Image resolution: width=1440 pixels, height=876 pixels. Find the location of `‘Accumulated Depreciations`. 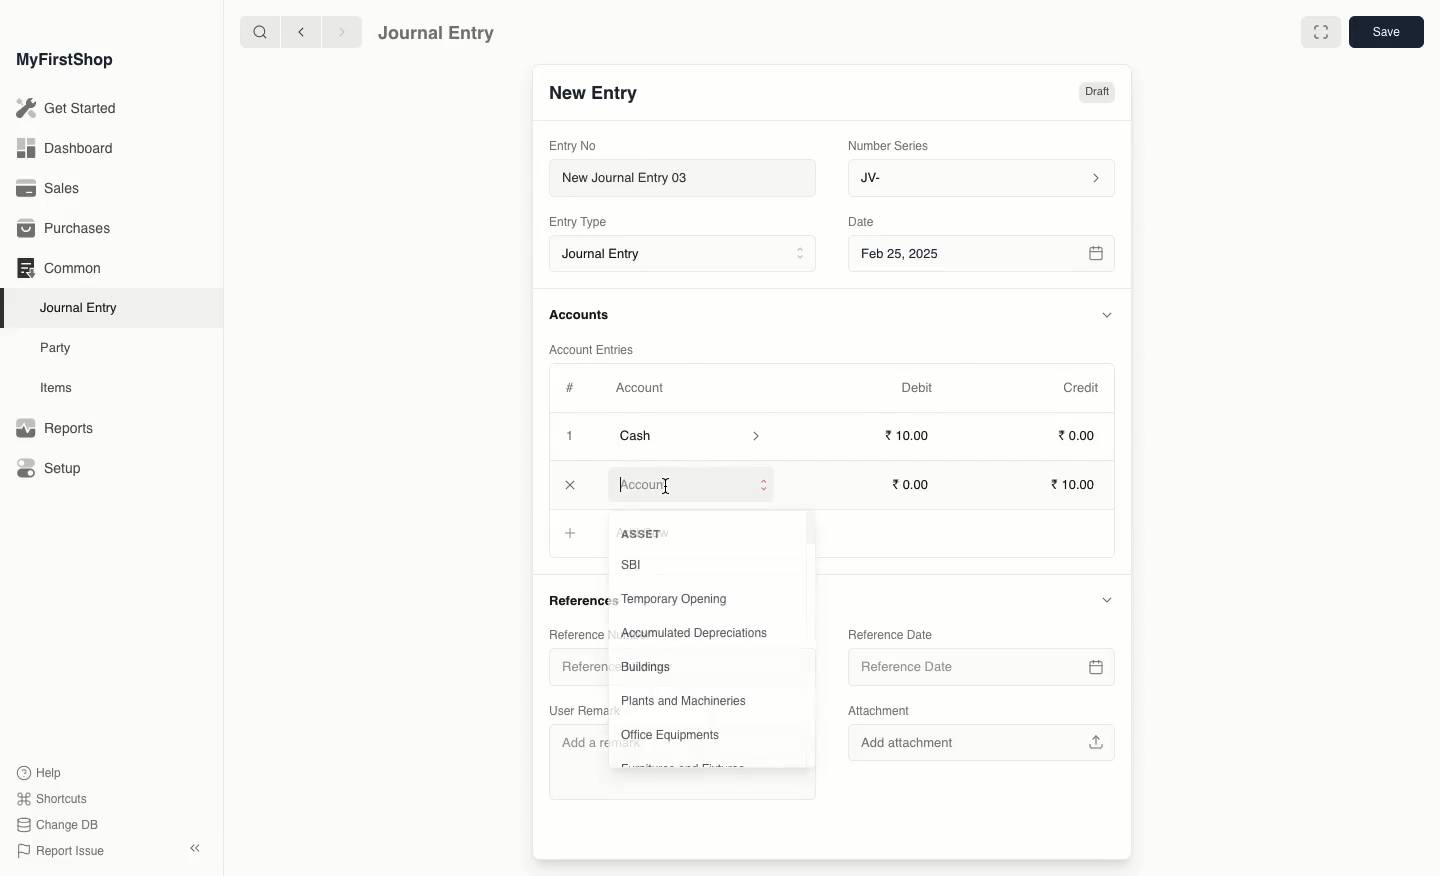

‘Accumulated Depreciations is located at coordinates (698, 635).